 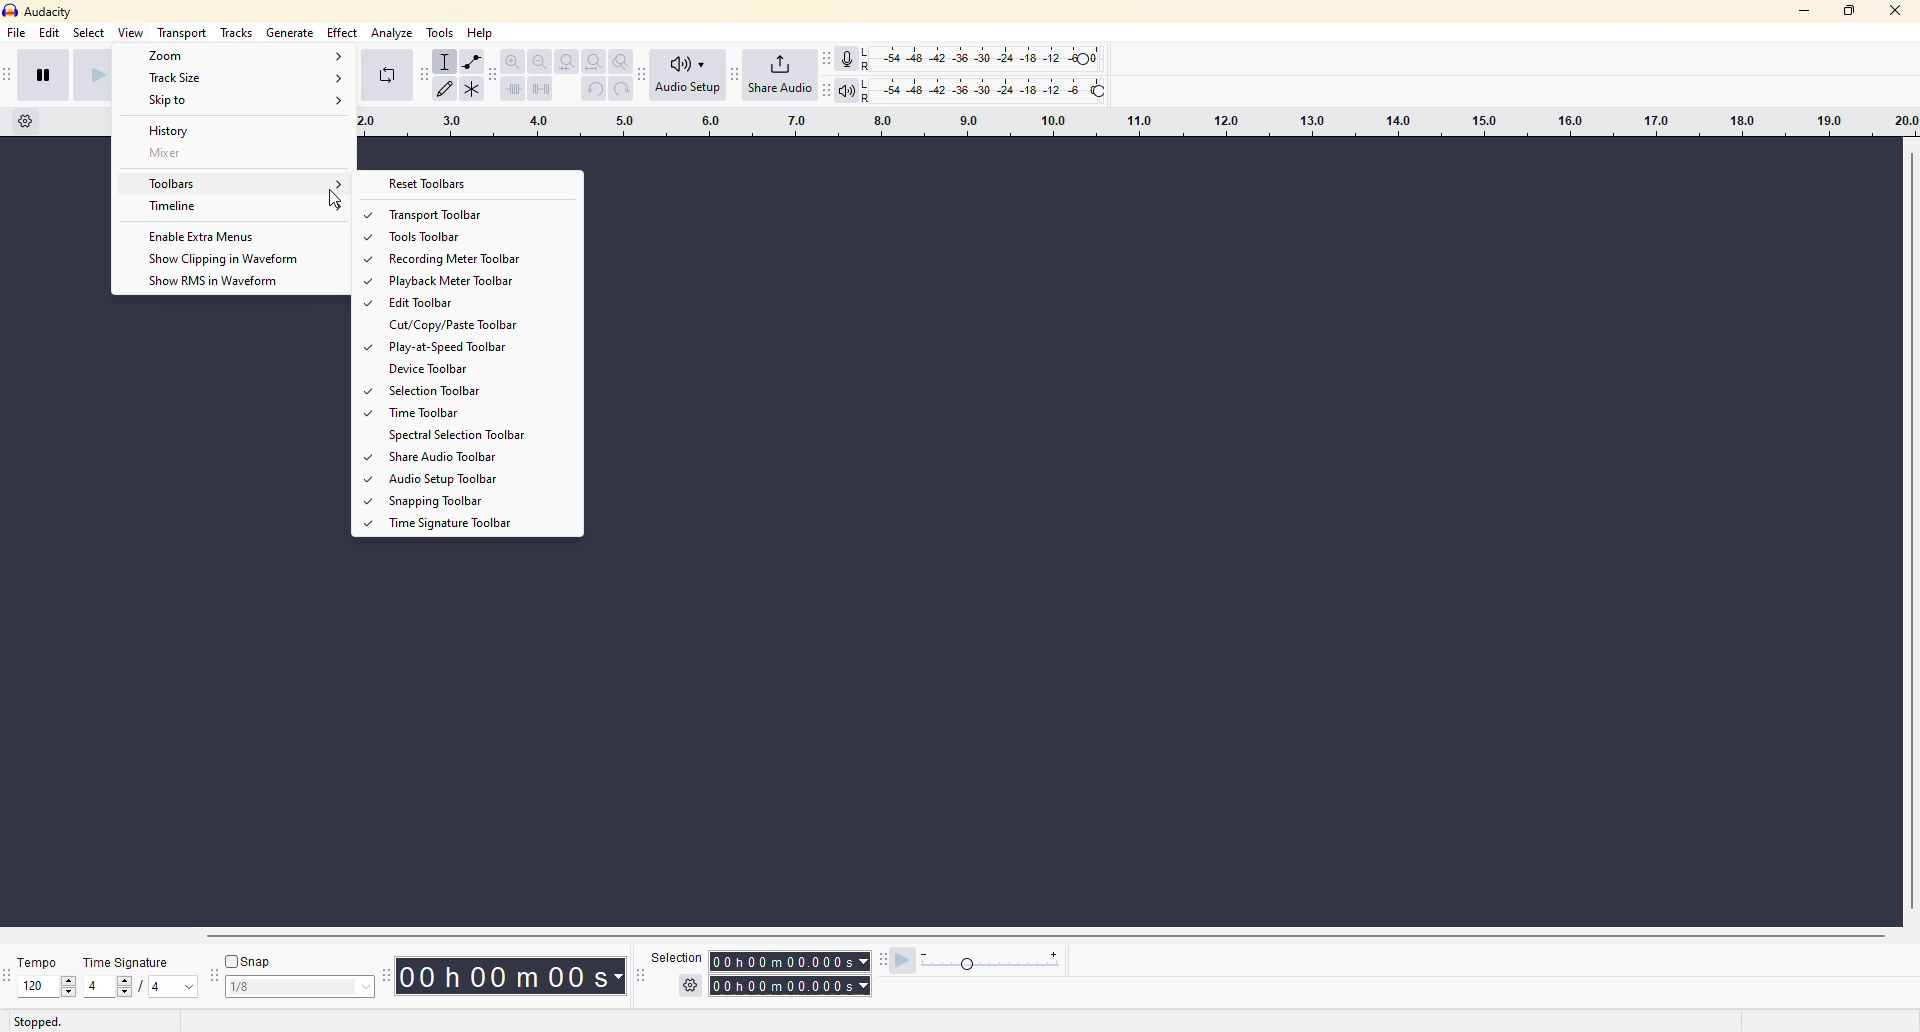 I want to click on reset toolbars, so click(x=436, y=184).